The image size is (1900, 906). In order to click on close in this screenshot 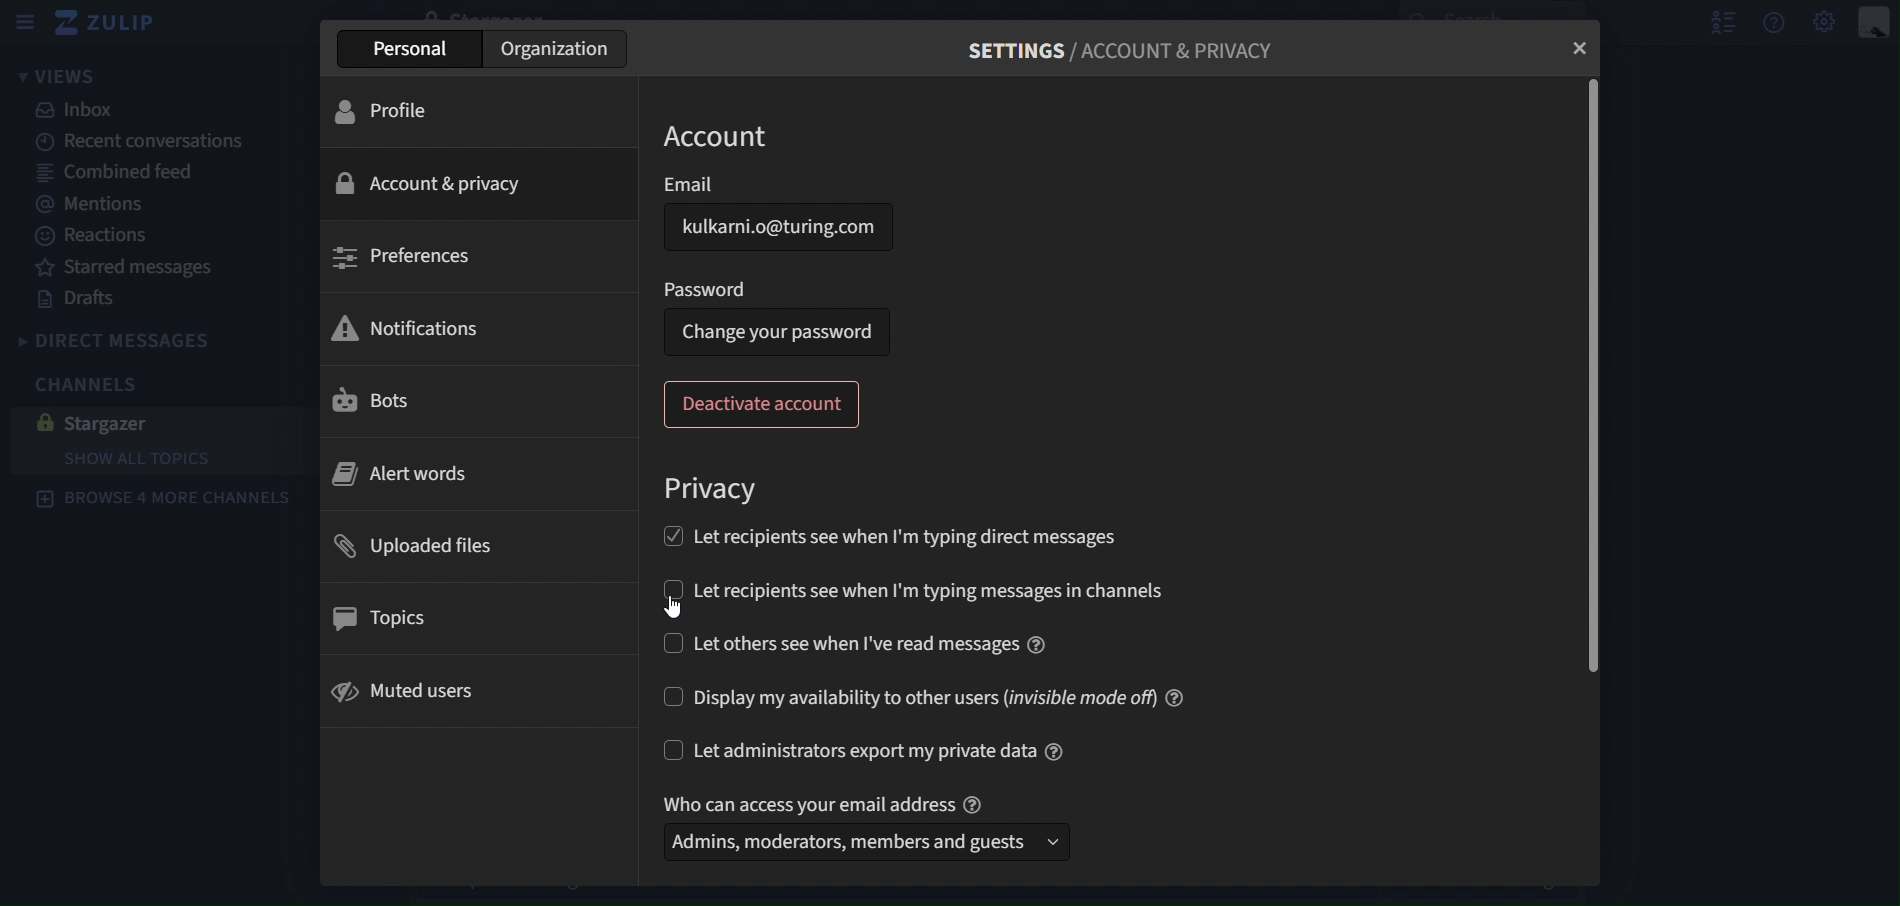, I will do `click(1583, 47)`.